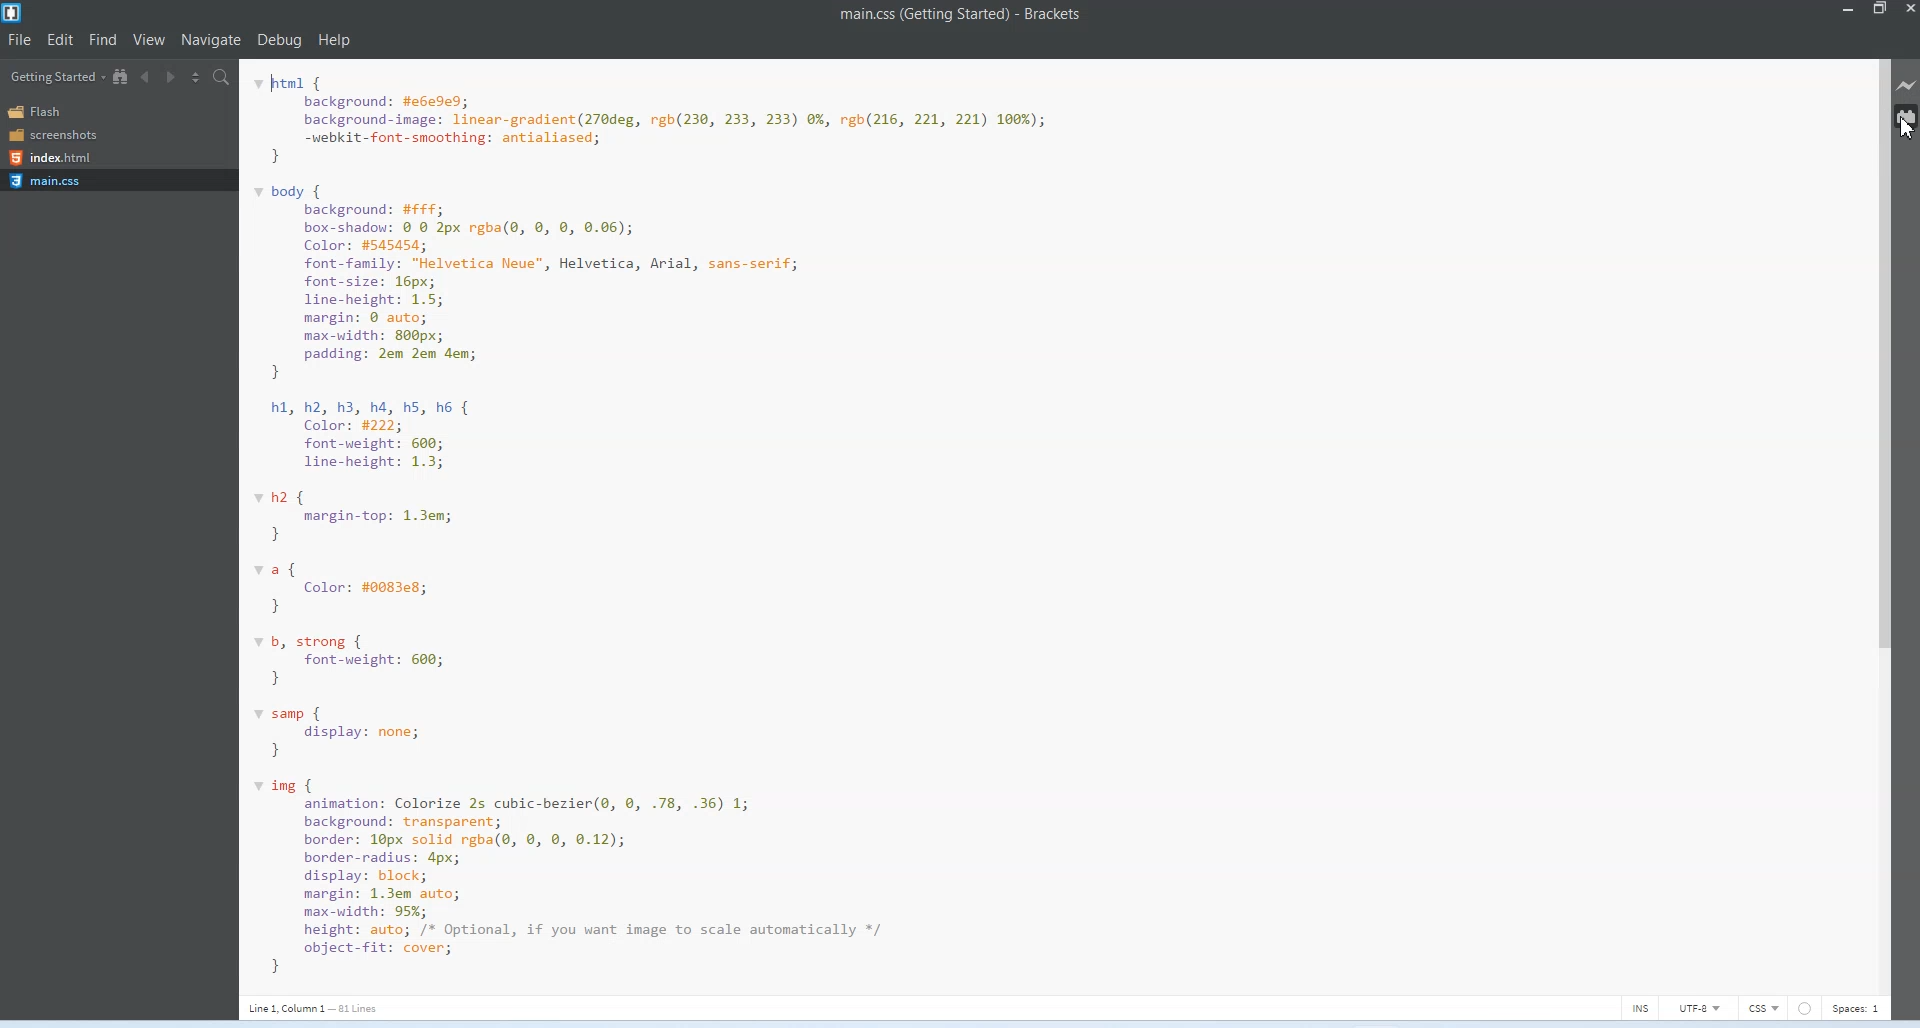 Image resolution: width=1920 pixels, height=1028 pixels. Describe the element at coordinates (1907, 132) in the screenshot. I see `Cursor` at that location.